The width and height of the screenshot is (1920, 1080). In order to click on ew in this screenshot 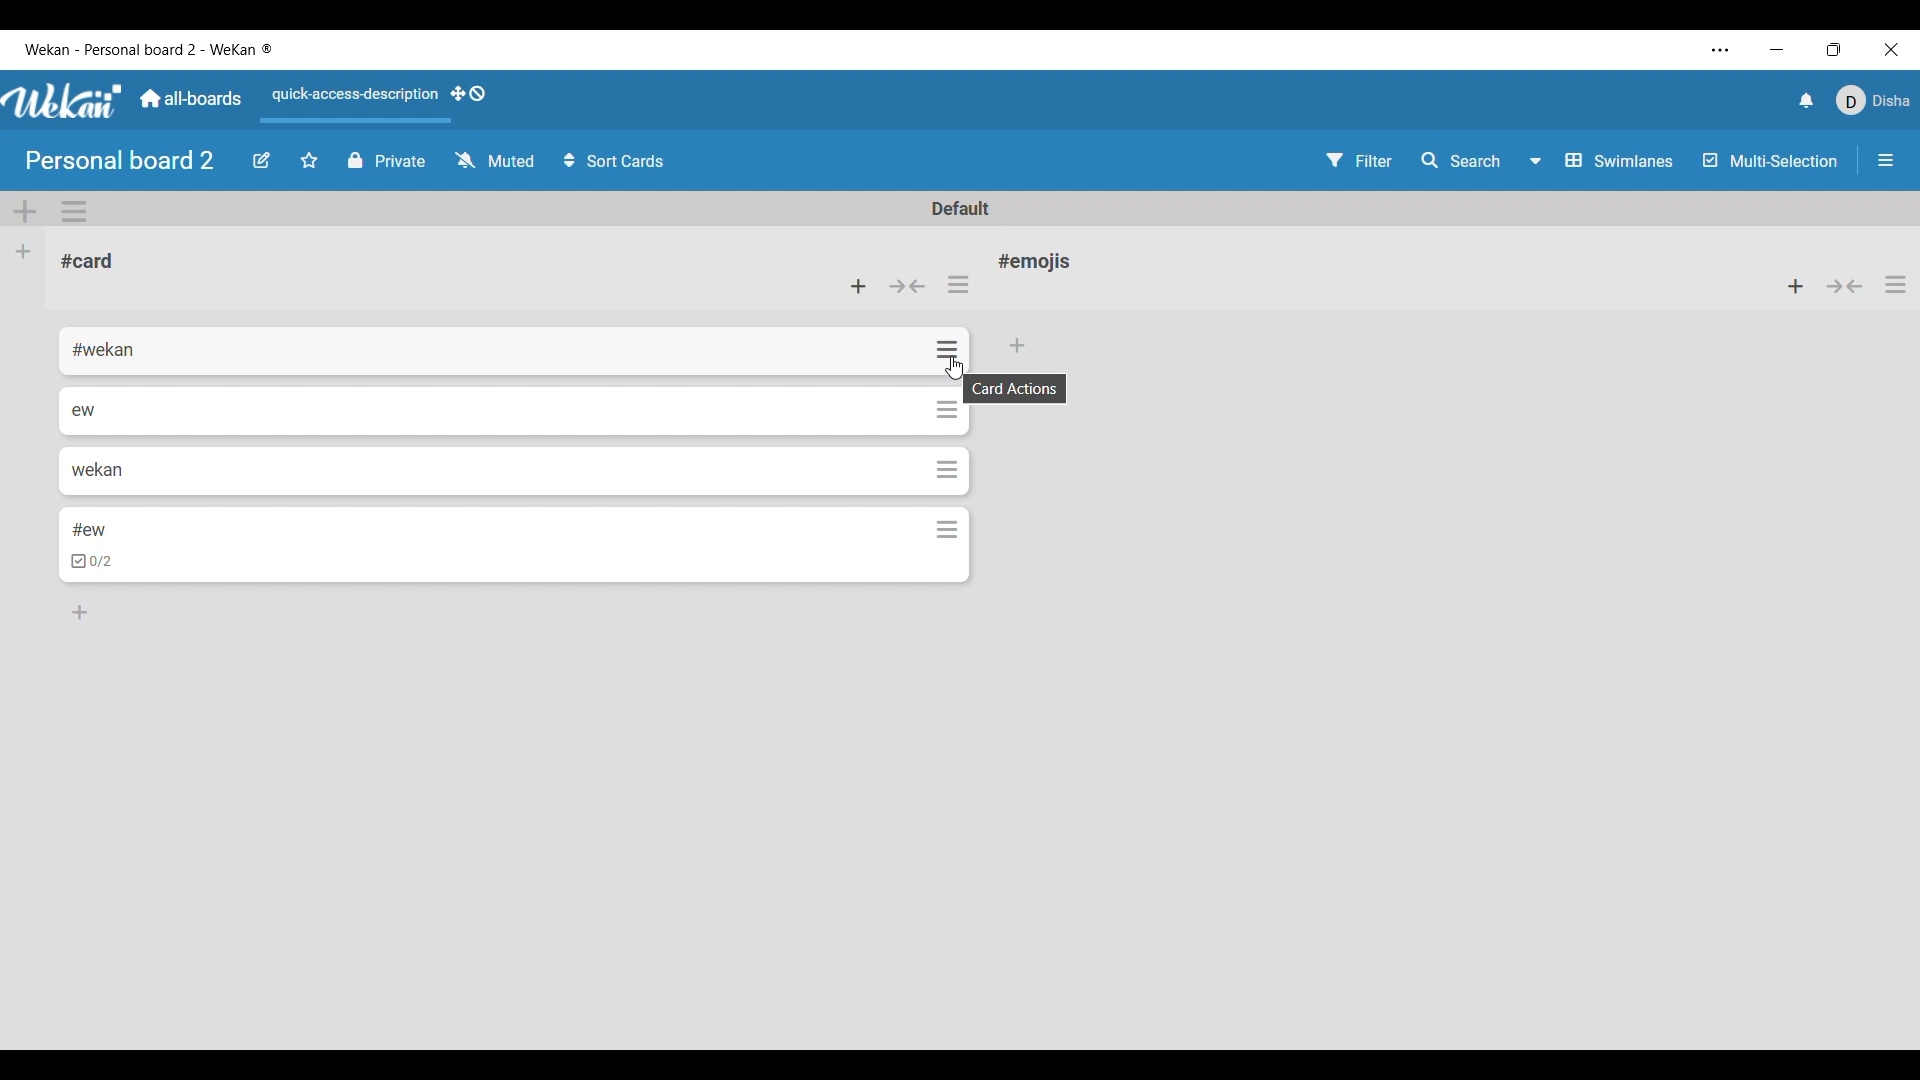, I will do `click(84, 410)`.